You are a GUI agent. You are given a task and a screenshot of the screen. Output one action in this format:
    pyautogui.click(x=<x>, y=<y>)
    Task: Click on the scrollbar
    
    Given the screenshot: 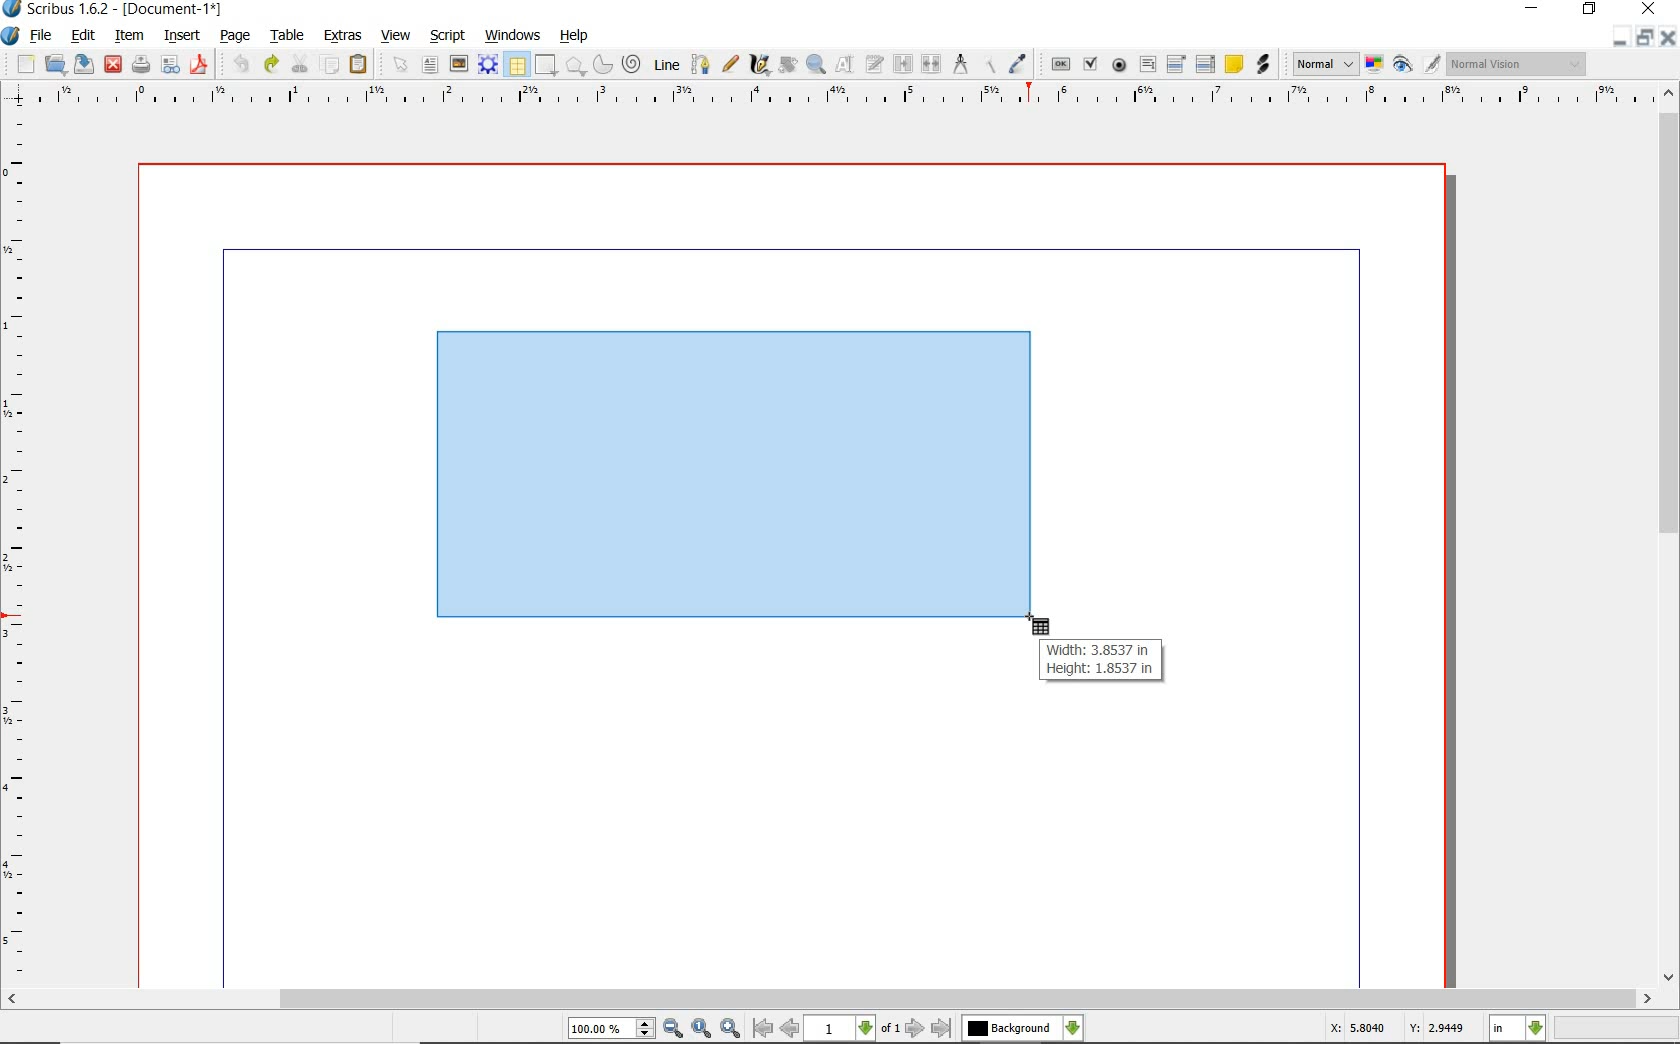 What is the action you would take?
    pyautogui.click(x=831, y=1000)
    